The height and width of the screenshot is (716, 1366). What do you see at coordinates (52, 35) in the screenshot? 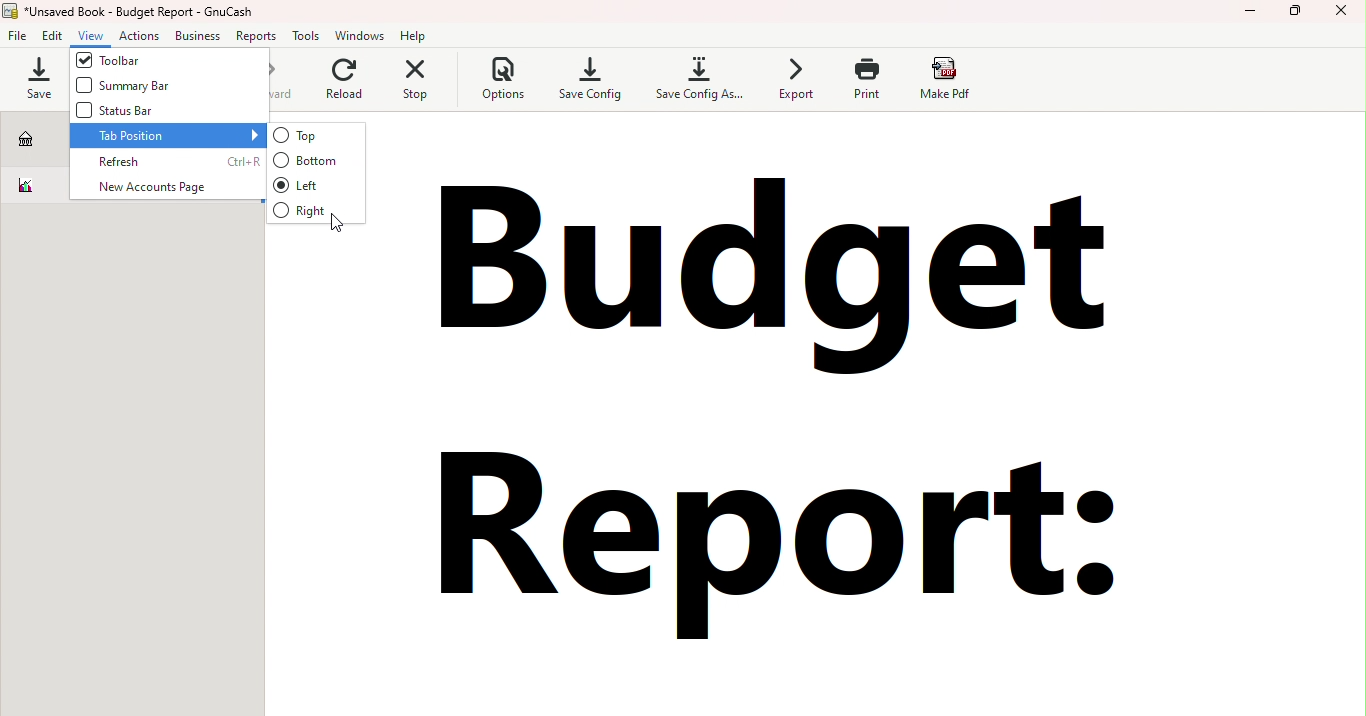
I see `Edit` at bounding box center [52, 35].